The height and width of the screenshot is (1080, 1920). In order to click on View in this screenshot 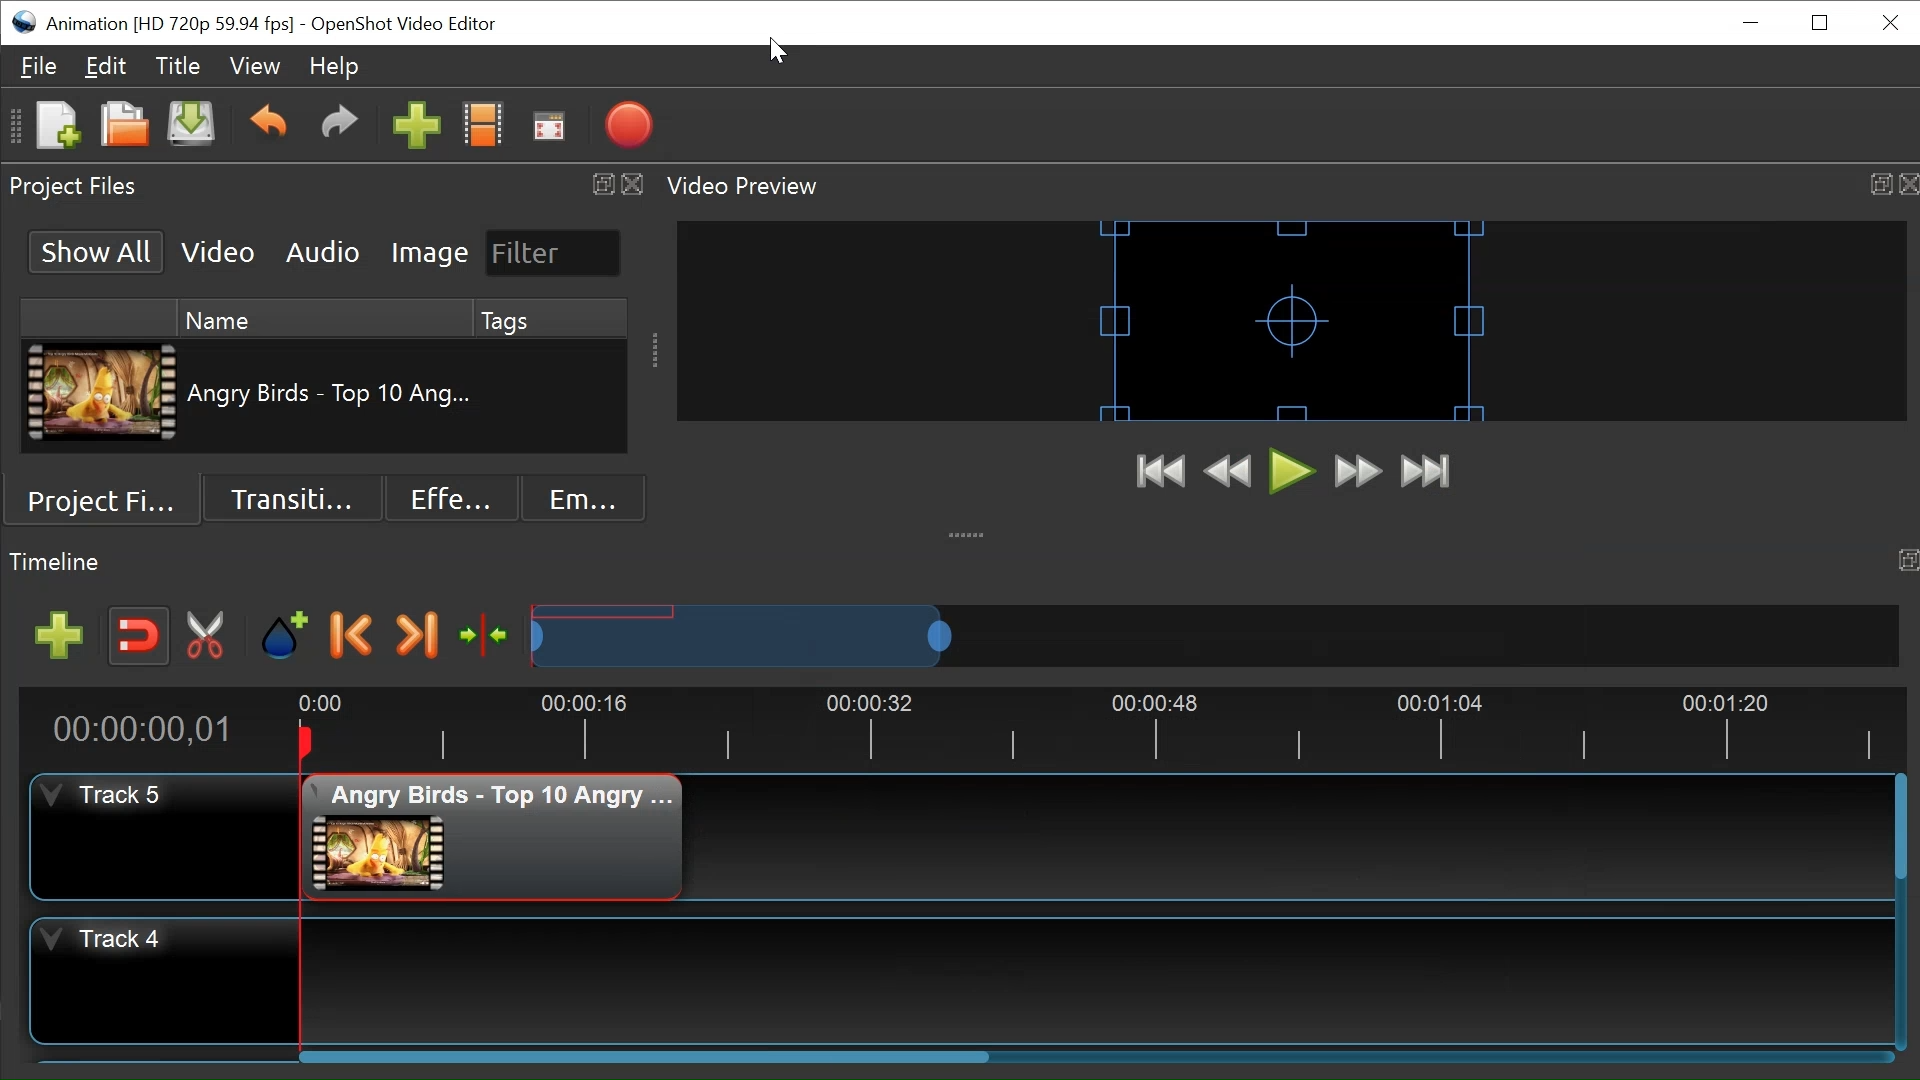, I will do `click(256, 69)`.